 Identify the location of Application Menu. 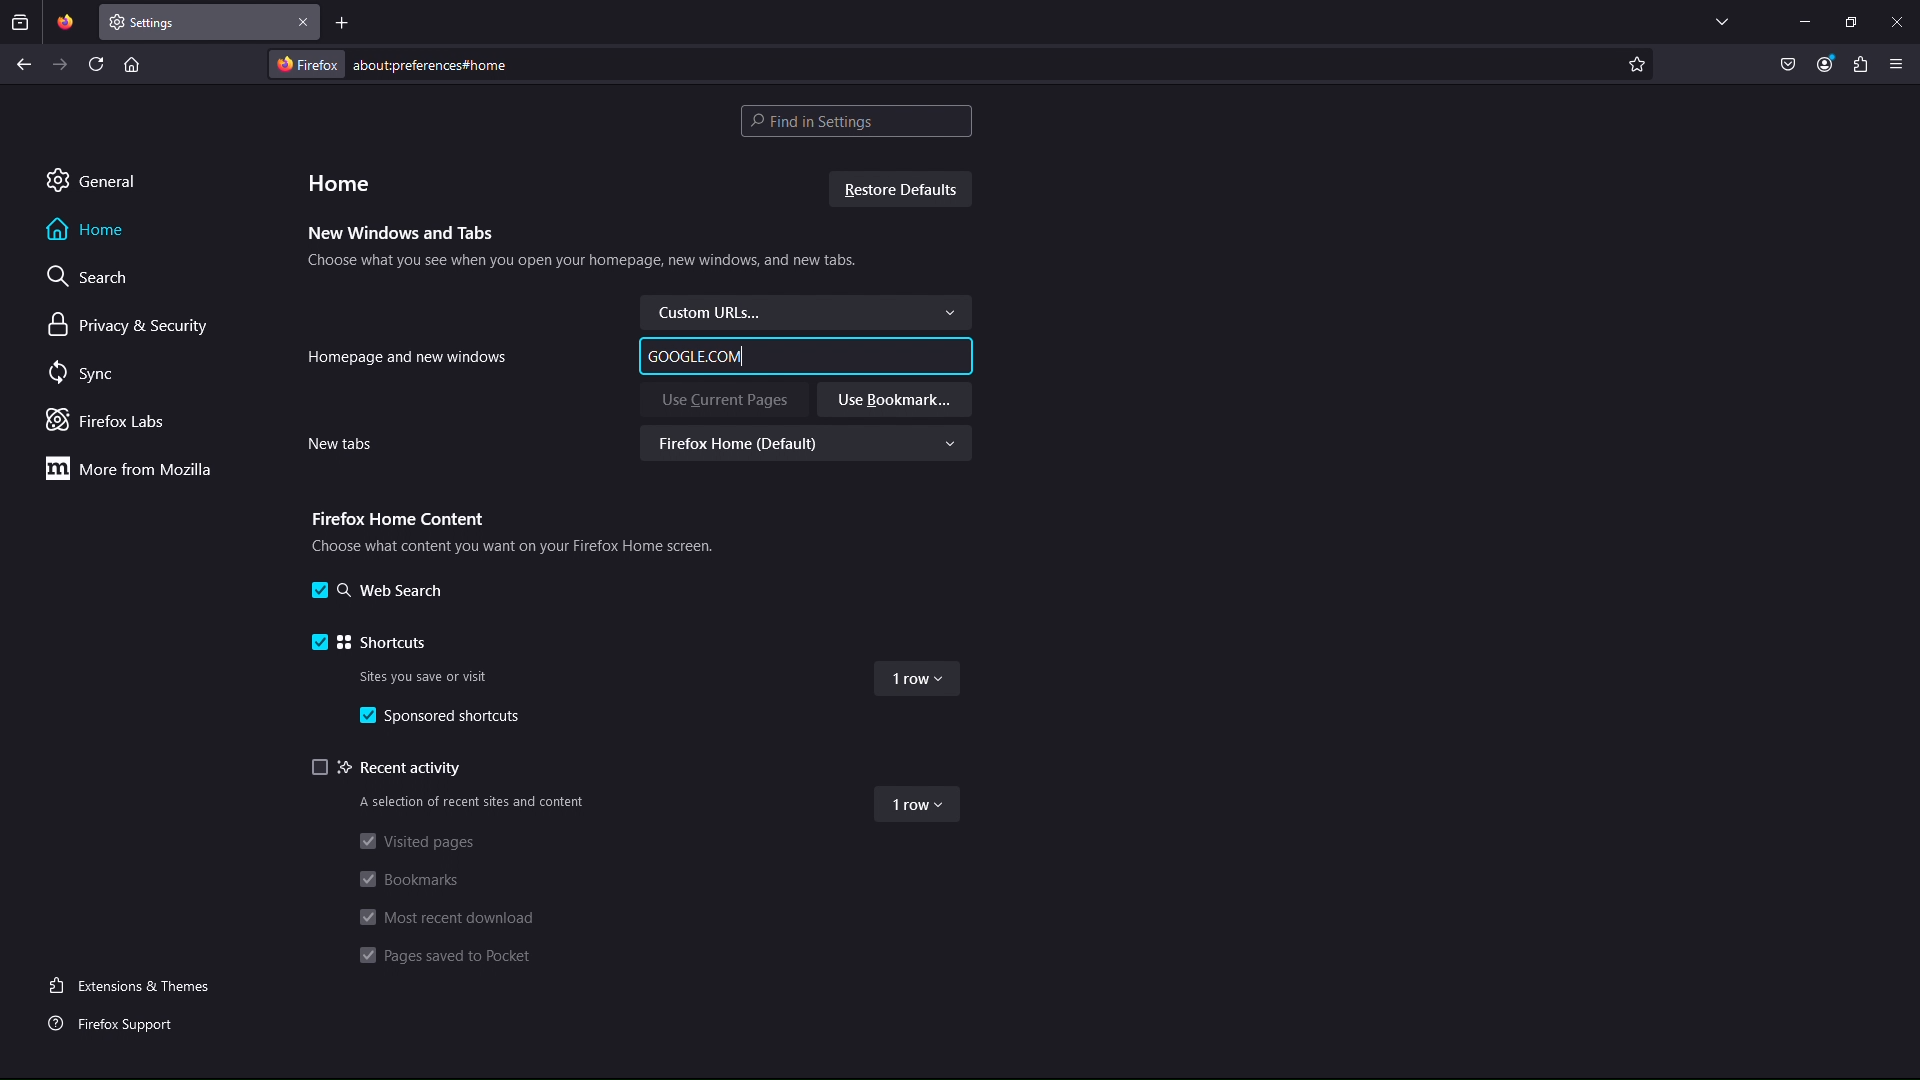
(1897, 66).